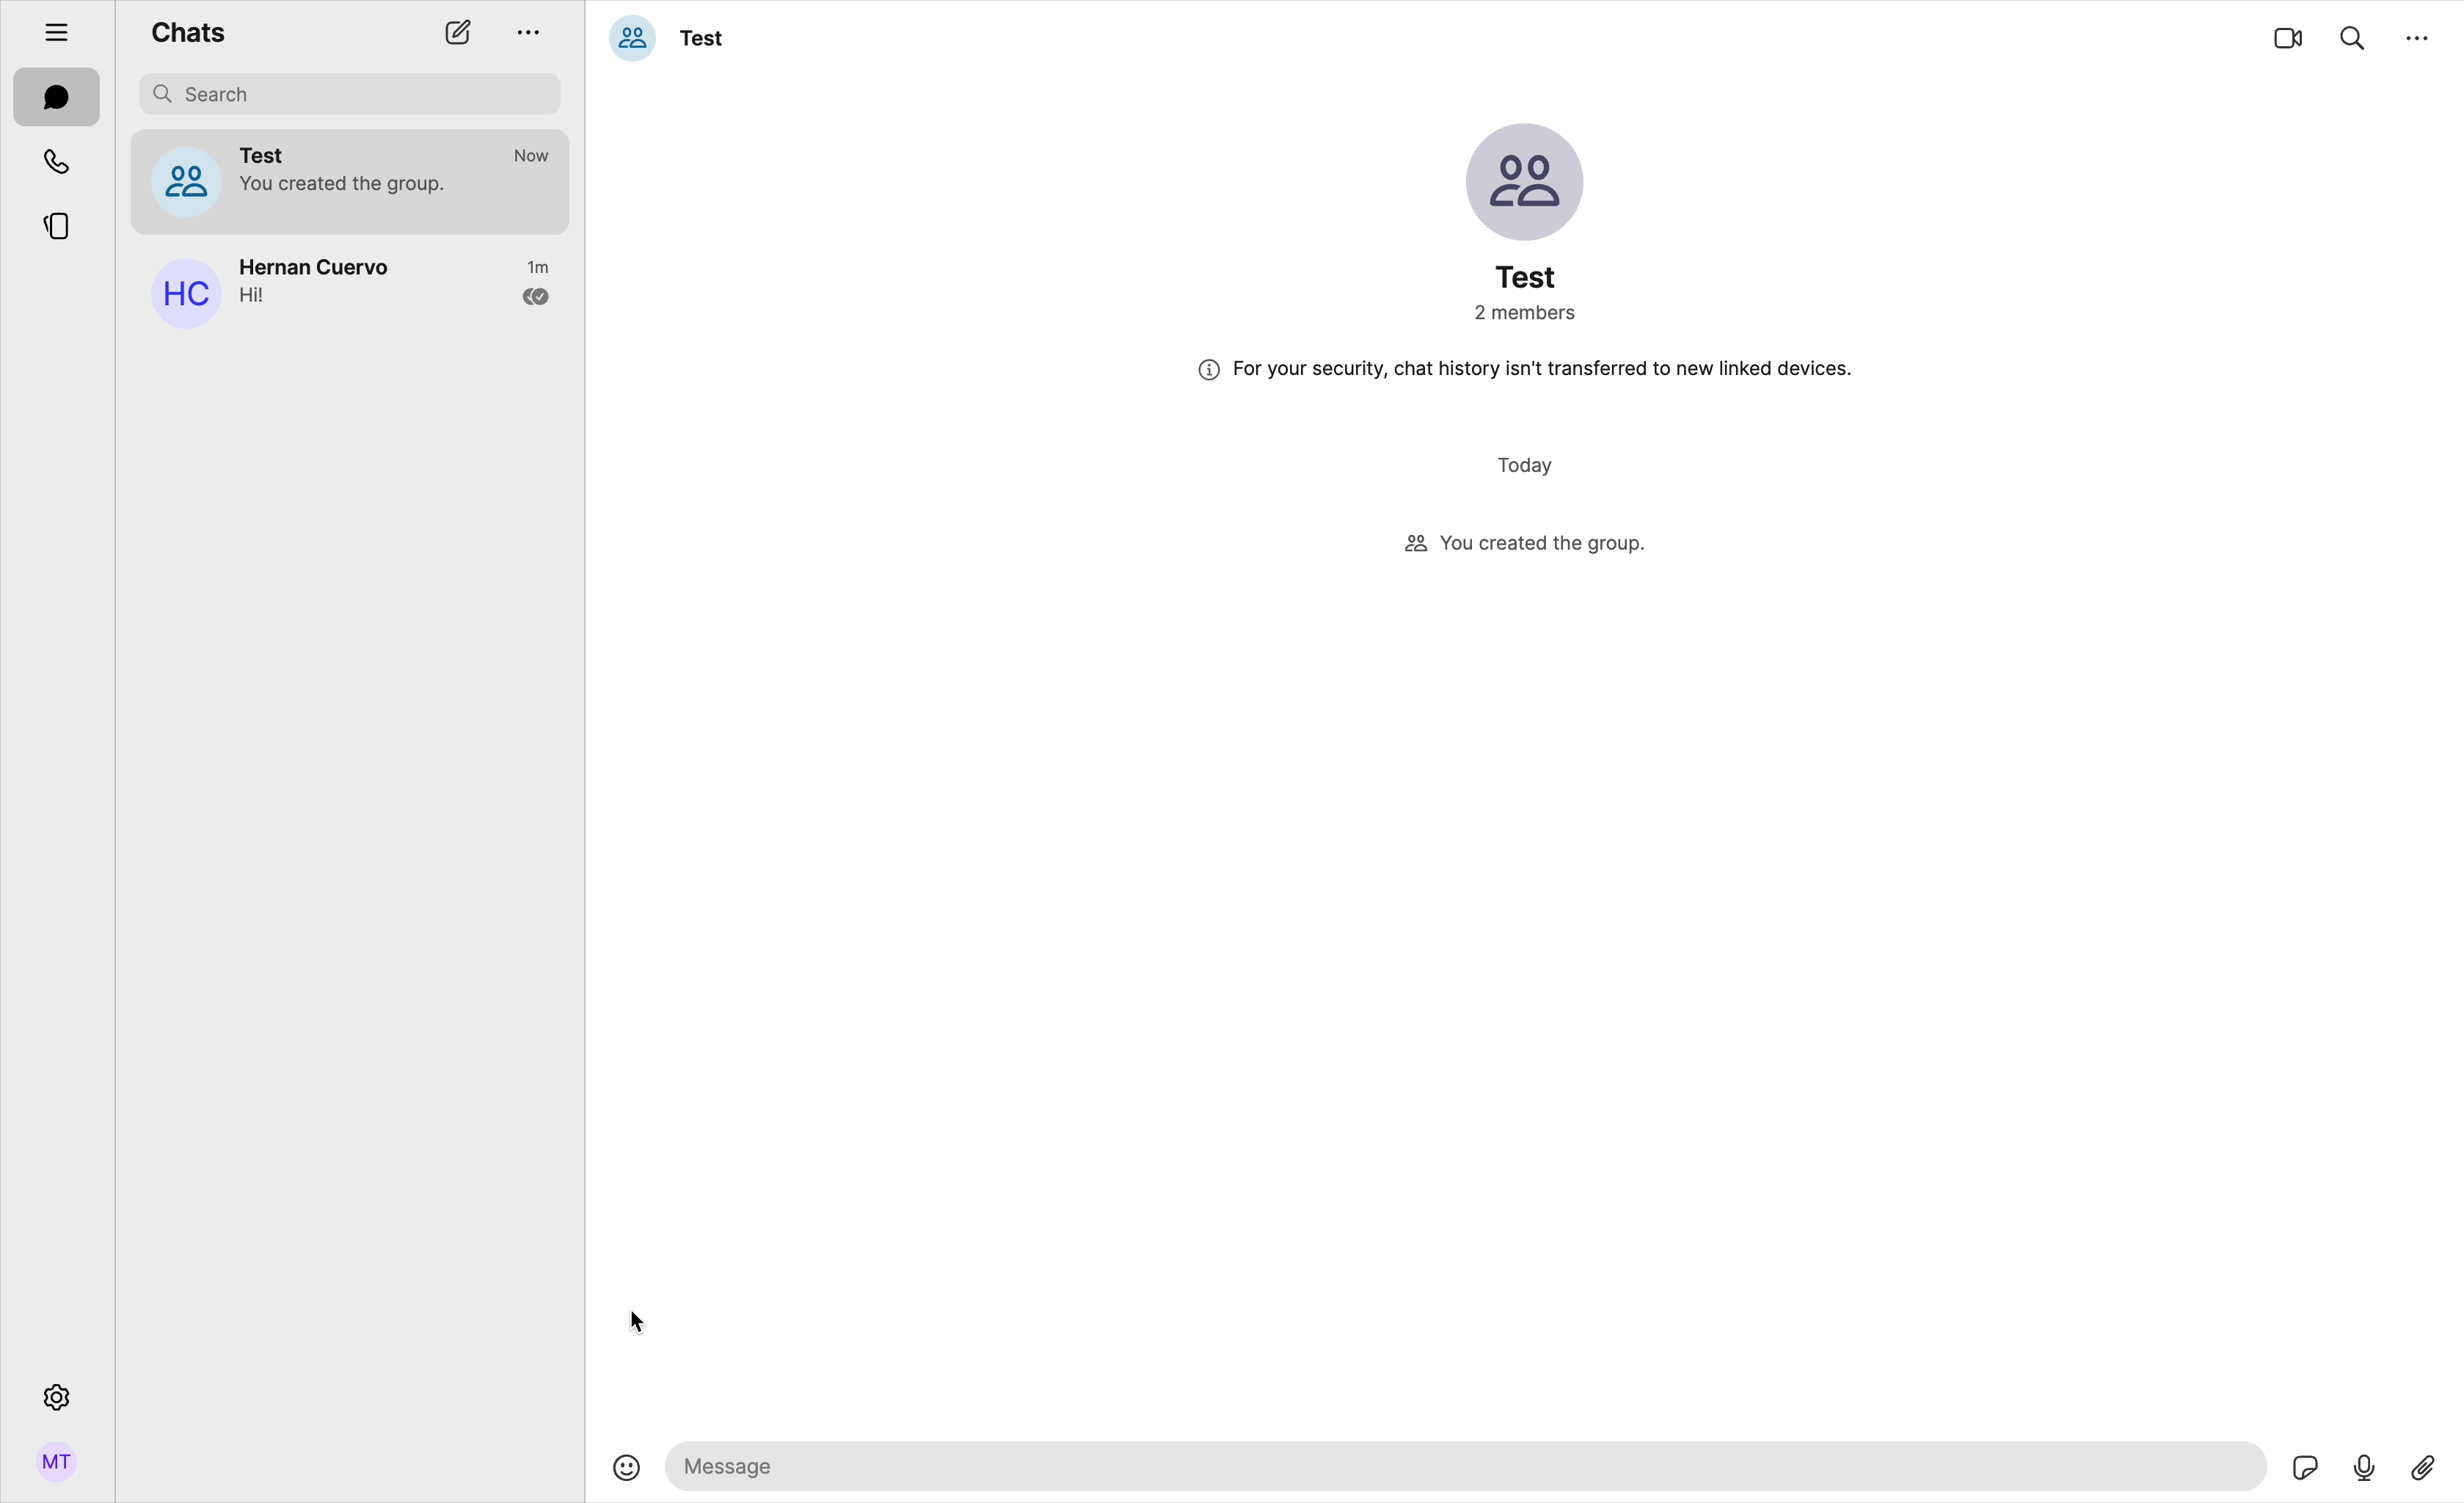 This screenshot has width=2464, height=1503. Describe the element at coordinates (536, 26) in the screenshot. I see `options` at that location.